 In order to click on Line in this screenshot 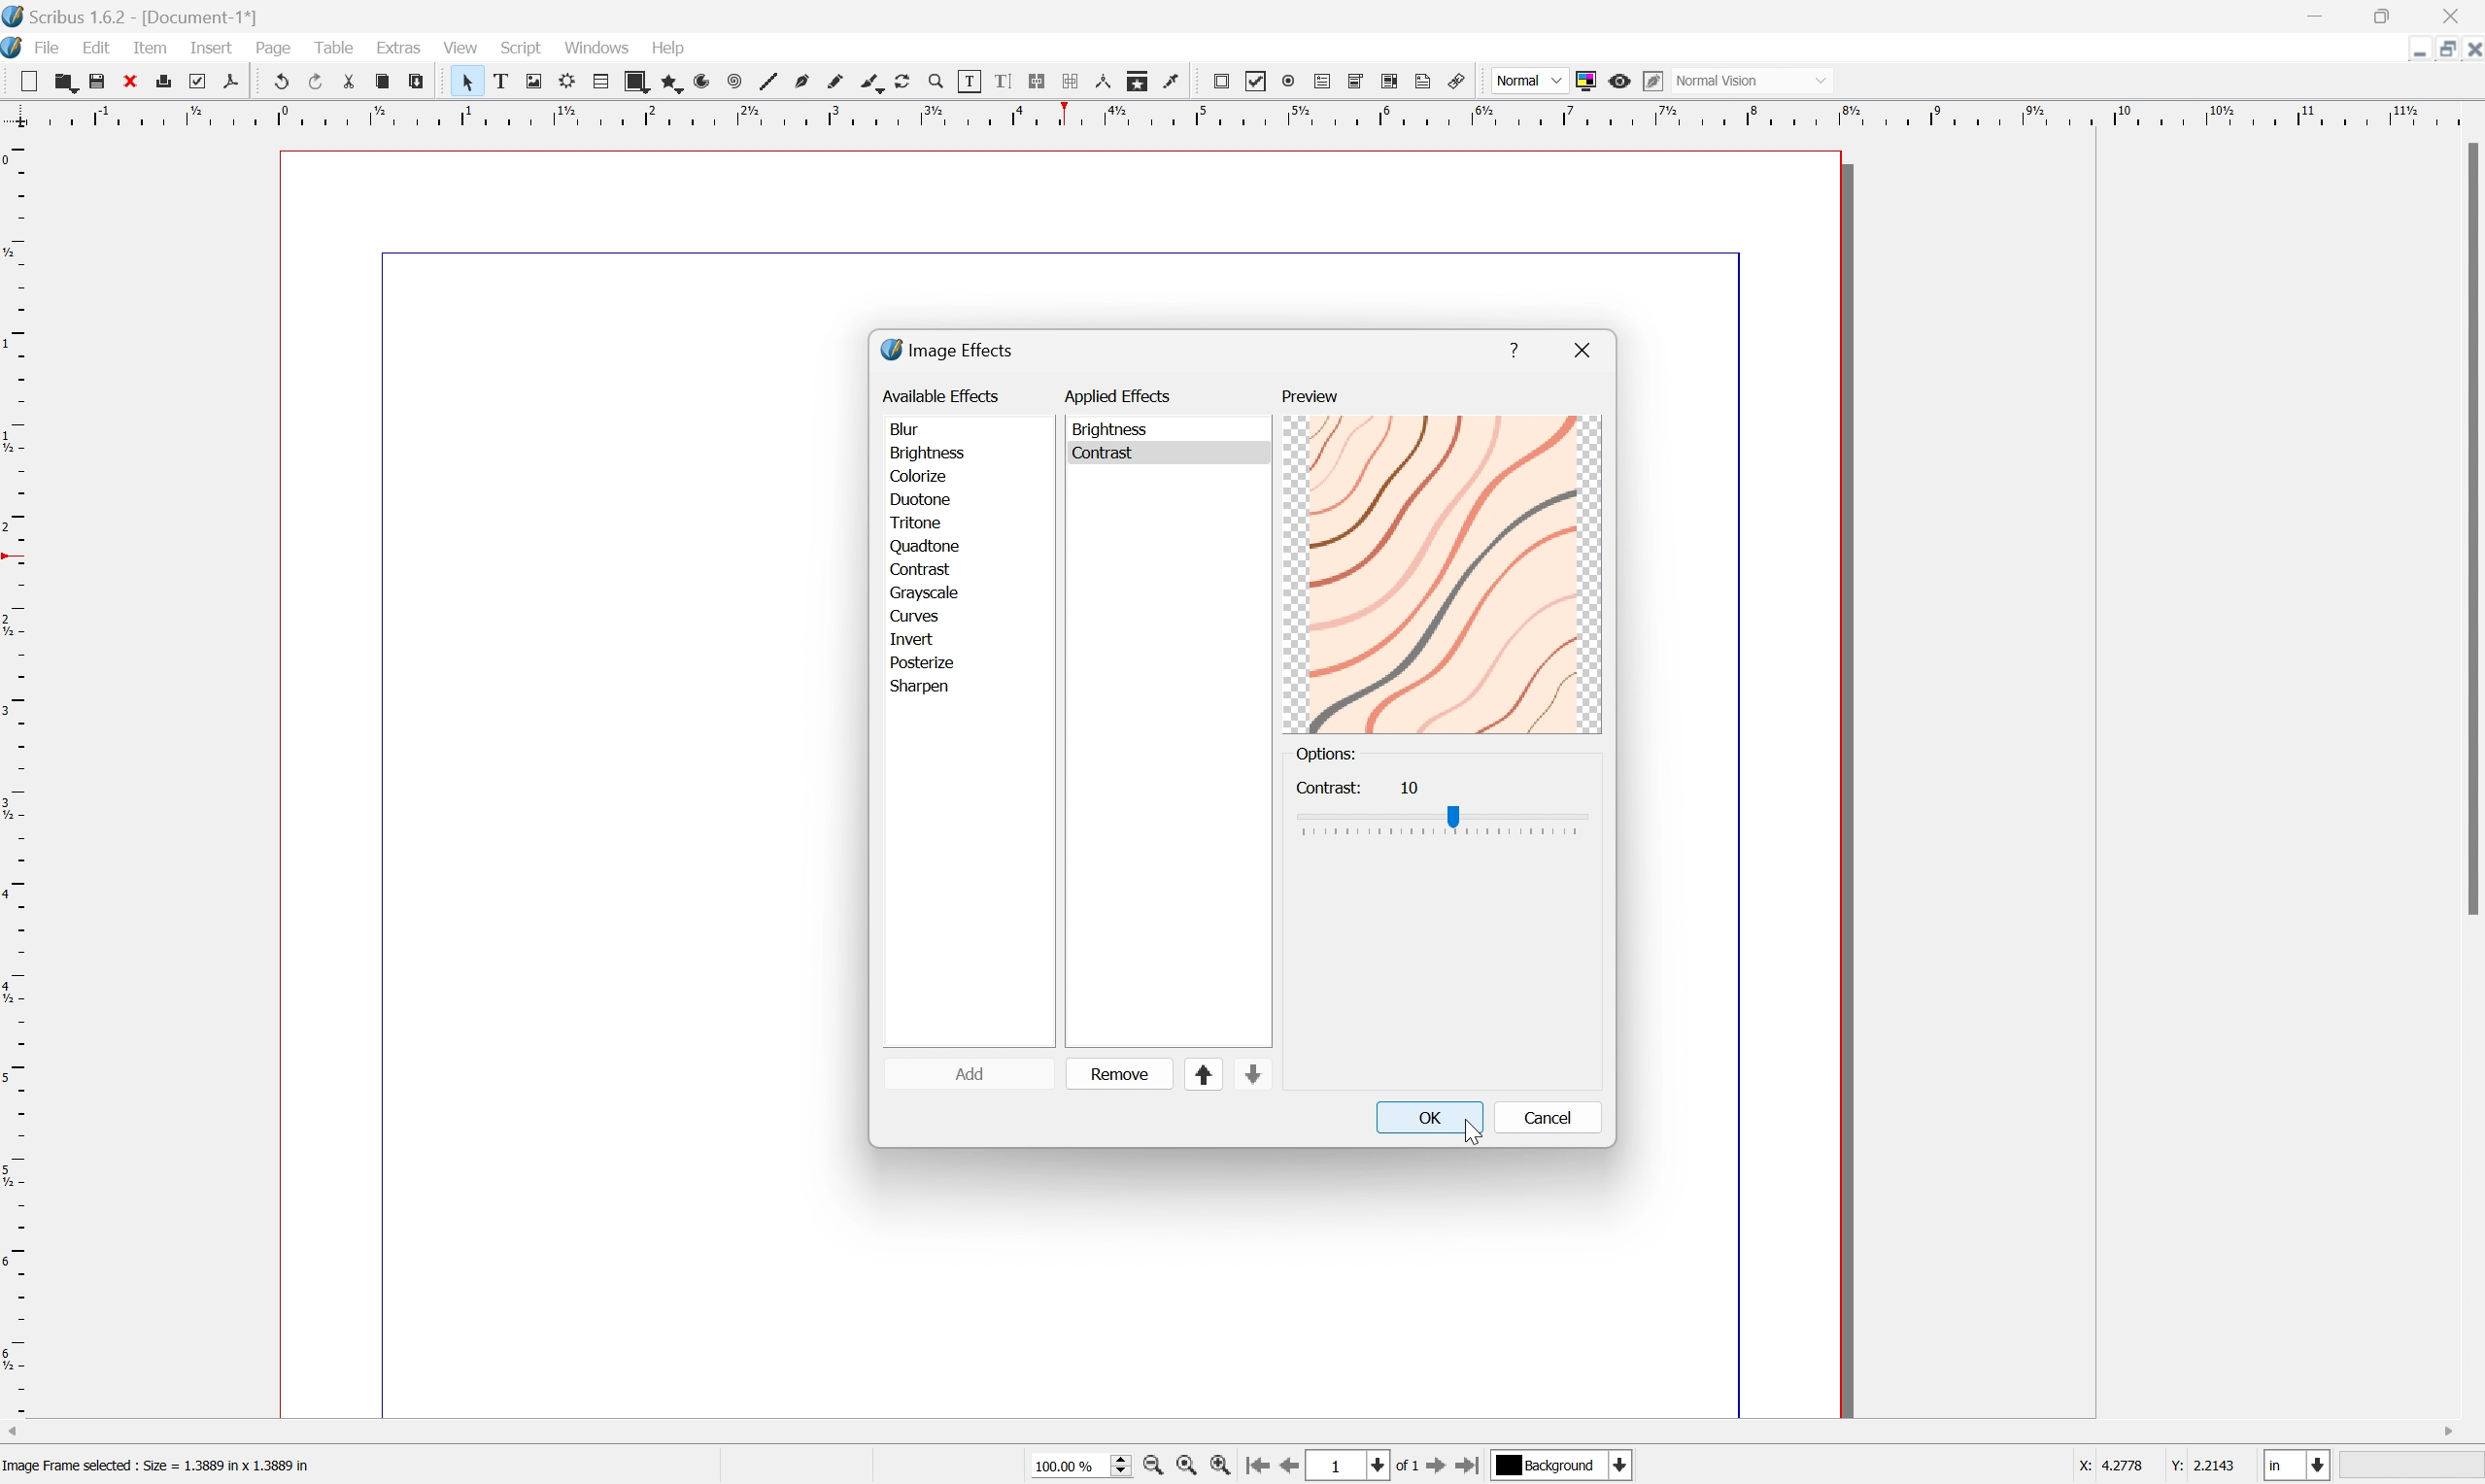, I will do `click(773, 78)`.